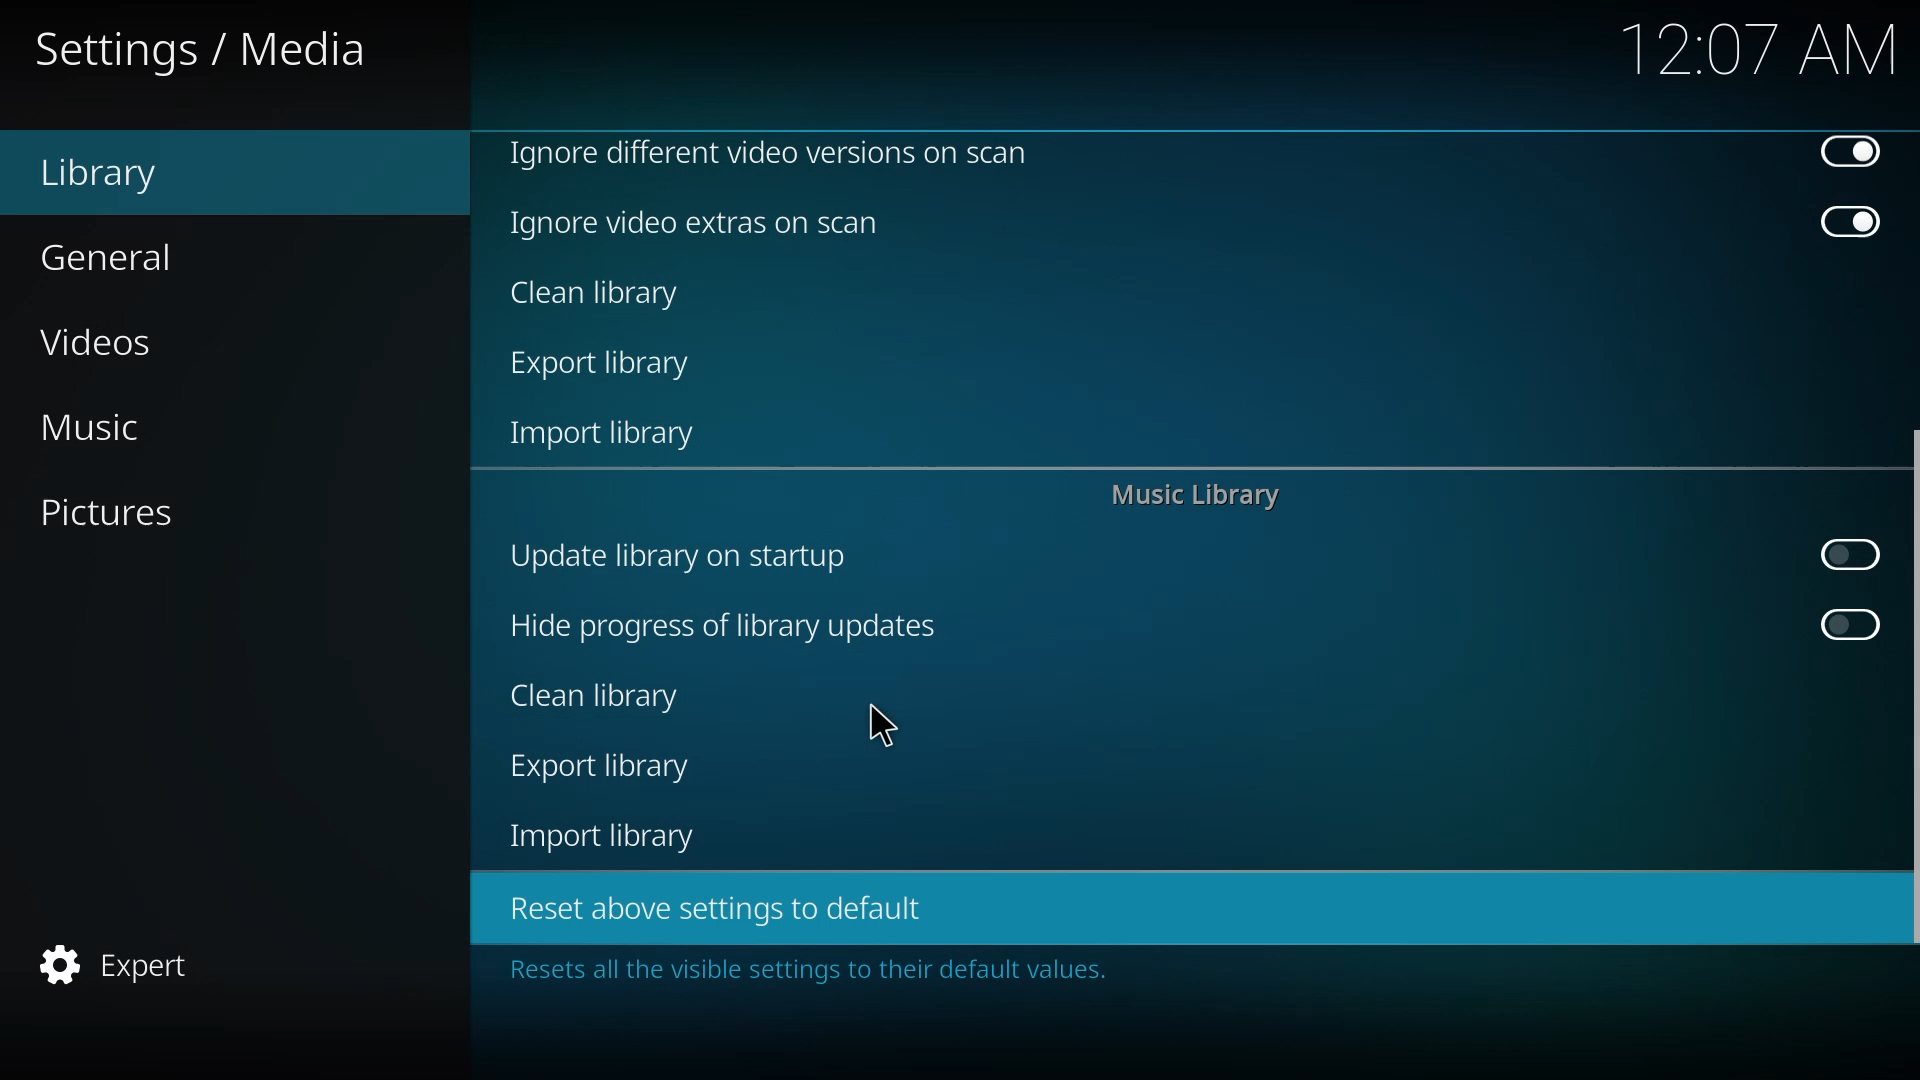  What do you see at coordinates (884, 726) in the screenshot?
I see `cursor` at bounding box center [884, 726].